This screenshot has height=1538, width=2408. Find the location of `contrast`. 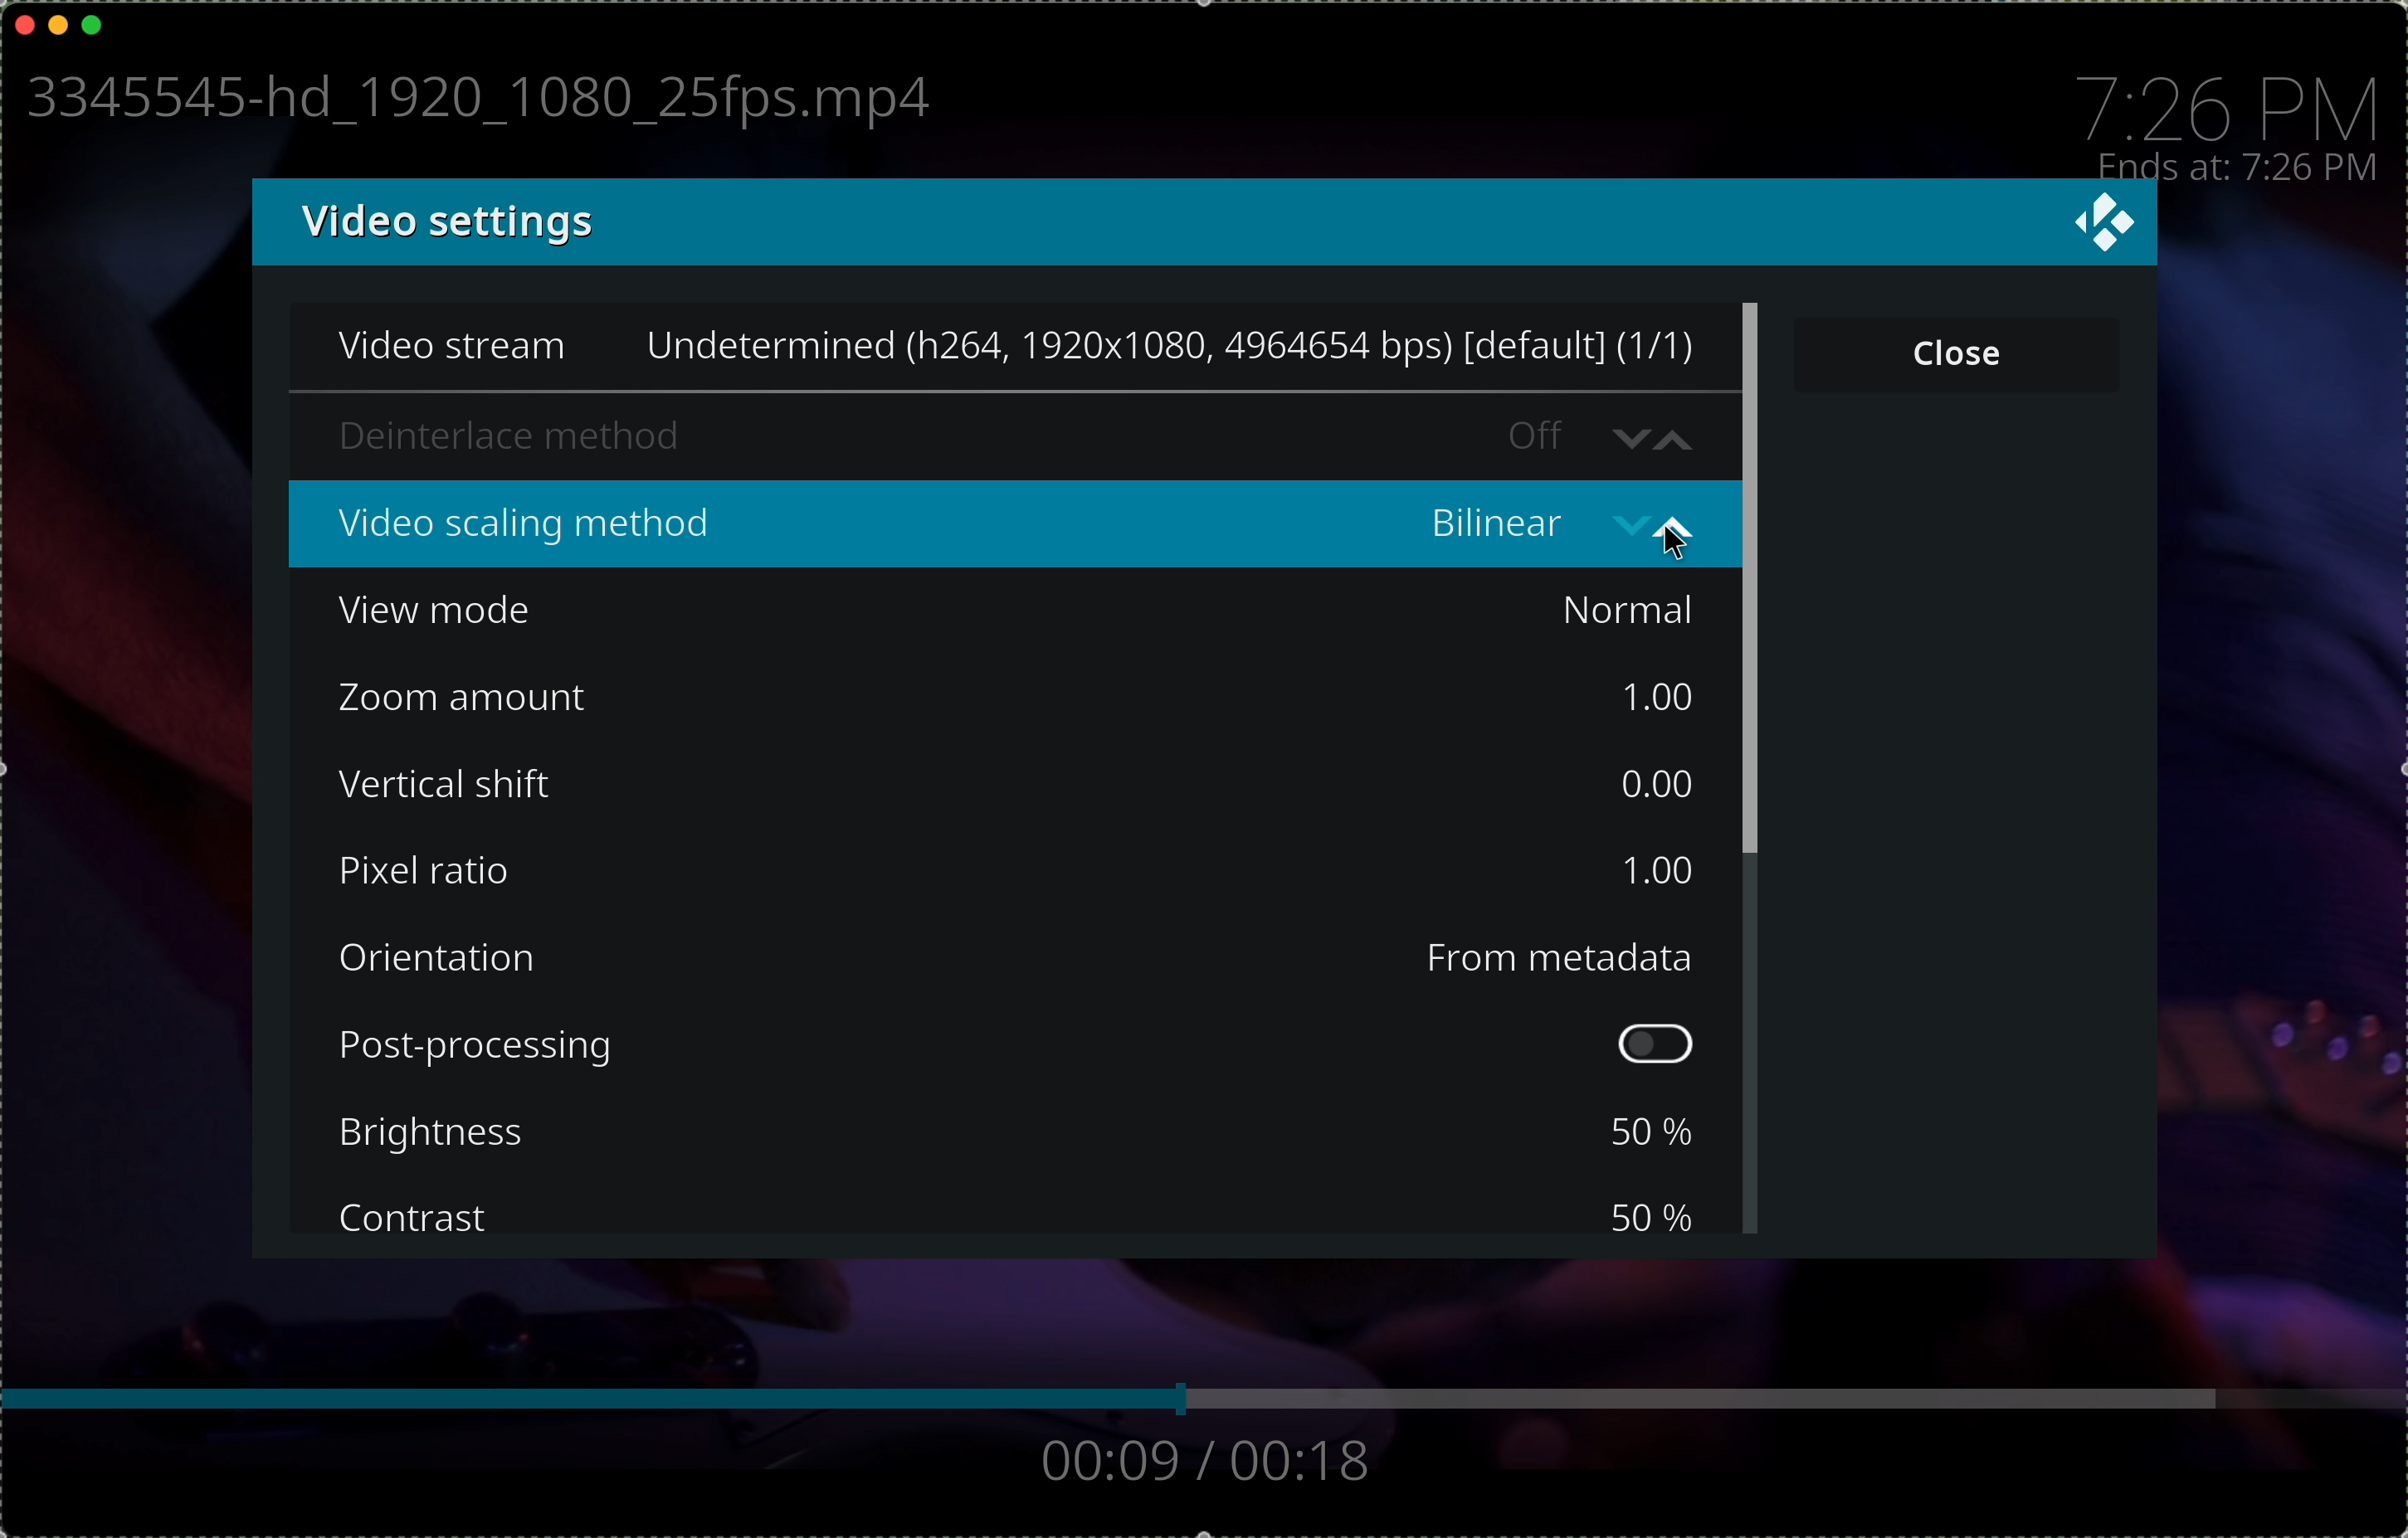

contrast is located at coordinates (417, 1218).